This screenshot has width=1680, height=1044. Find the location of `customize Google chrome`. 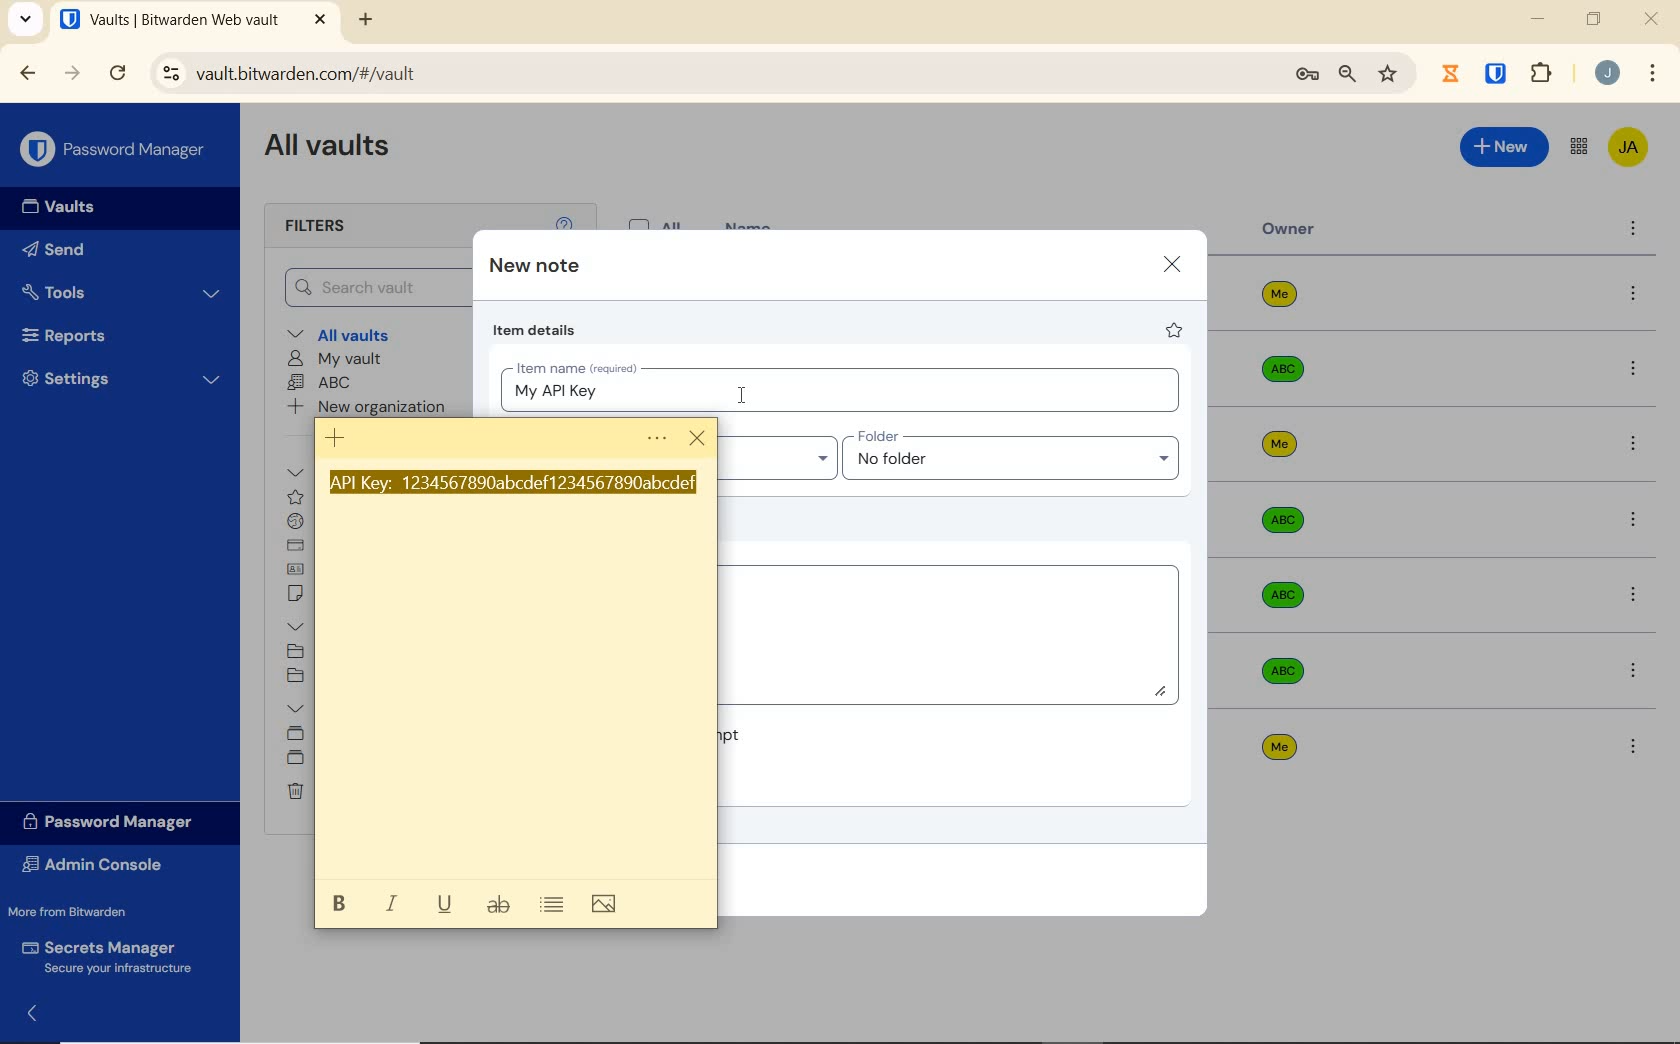

customize Google chrome is located at coordinates (1652, 75).